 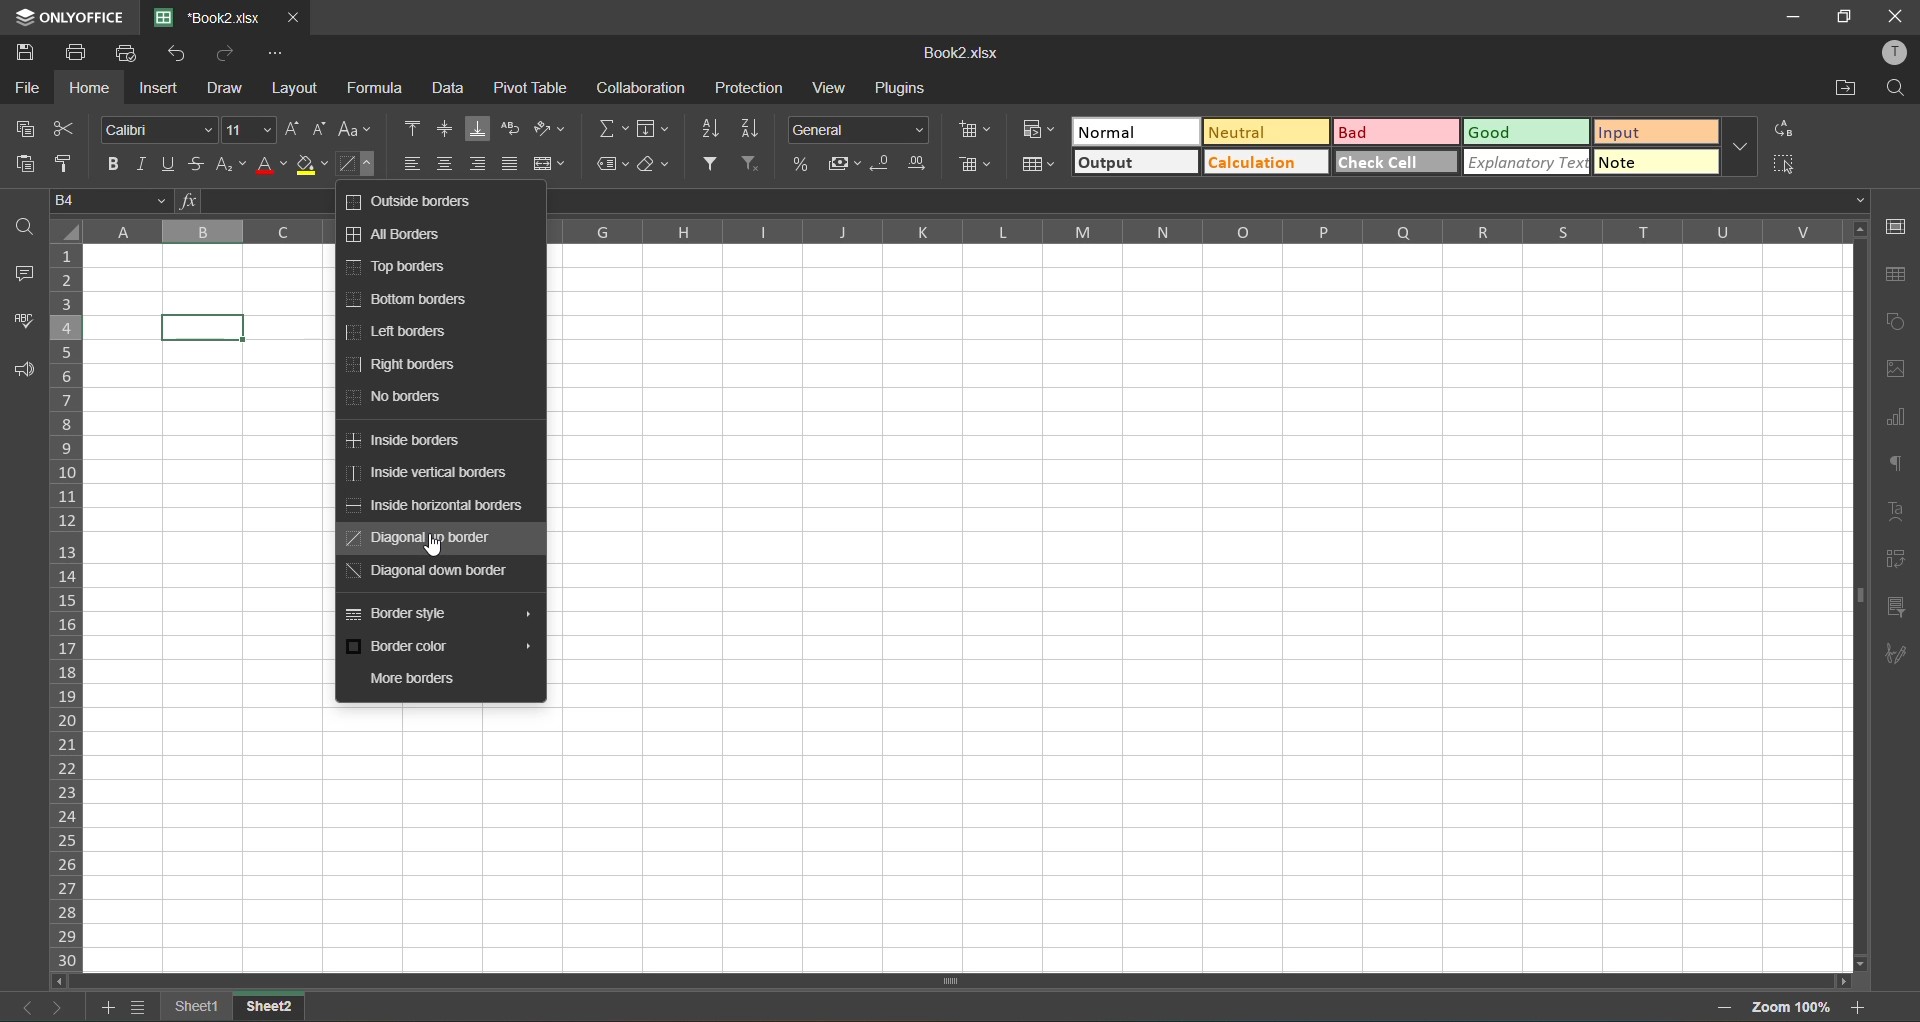 I want to click on left borders, so click(x=401, y=332).